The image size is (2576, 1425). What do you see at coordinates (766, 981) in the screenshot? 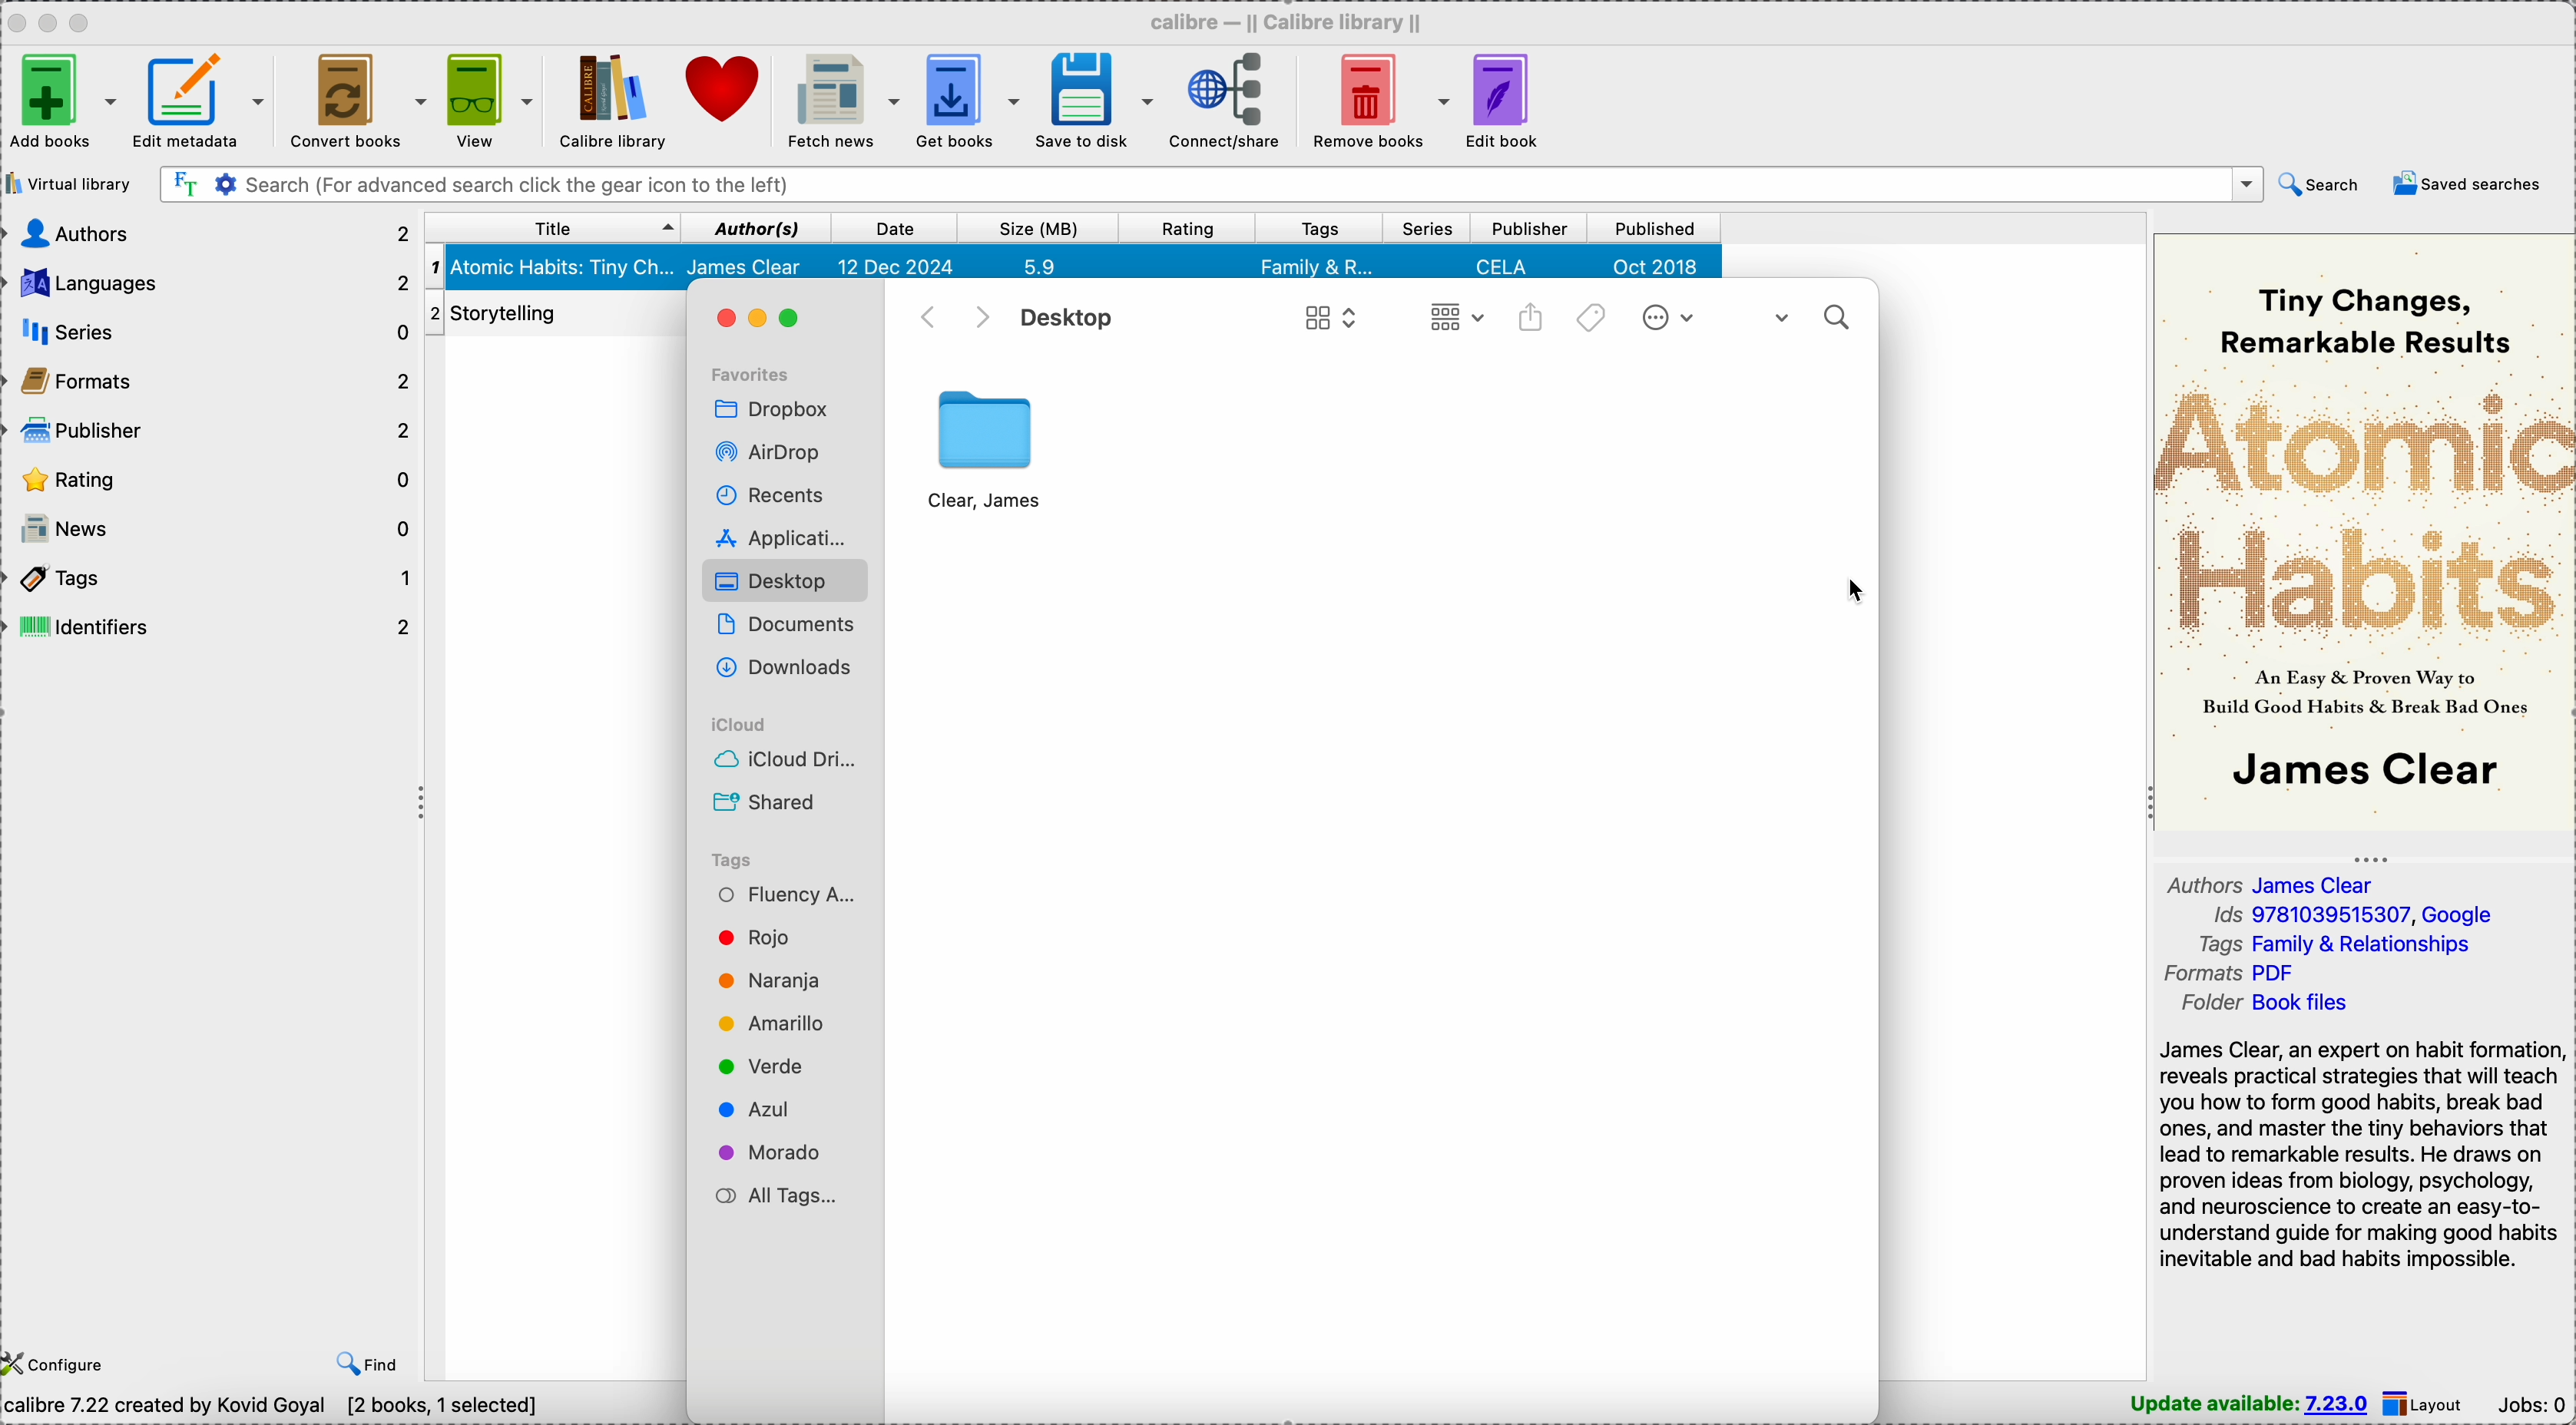
I see `Orange tag` at bounding box center [766, 981].